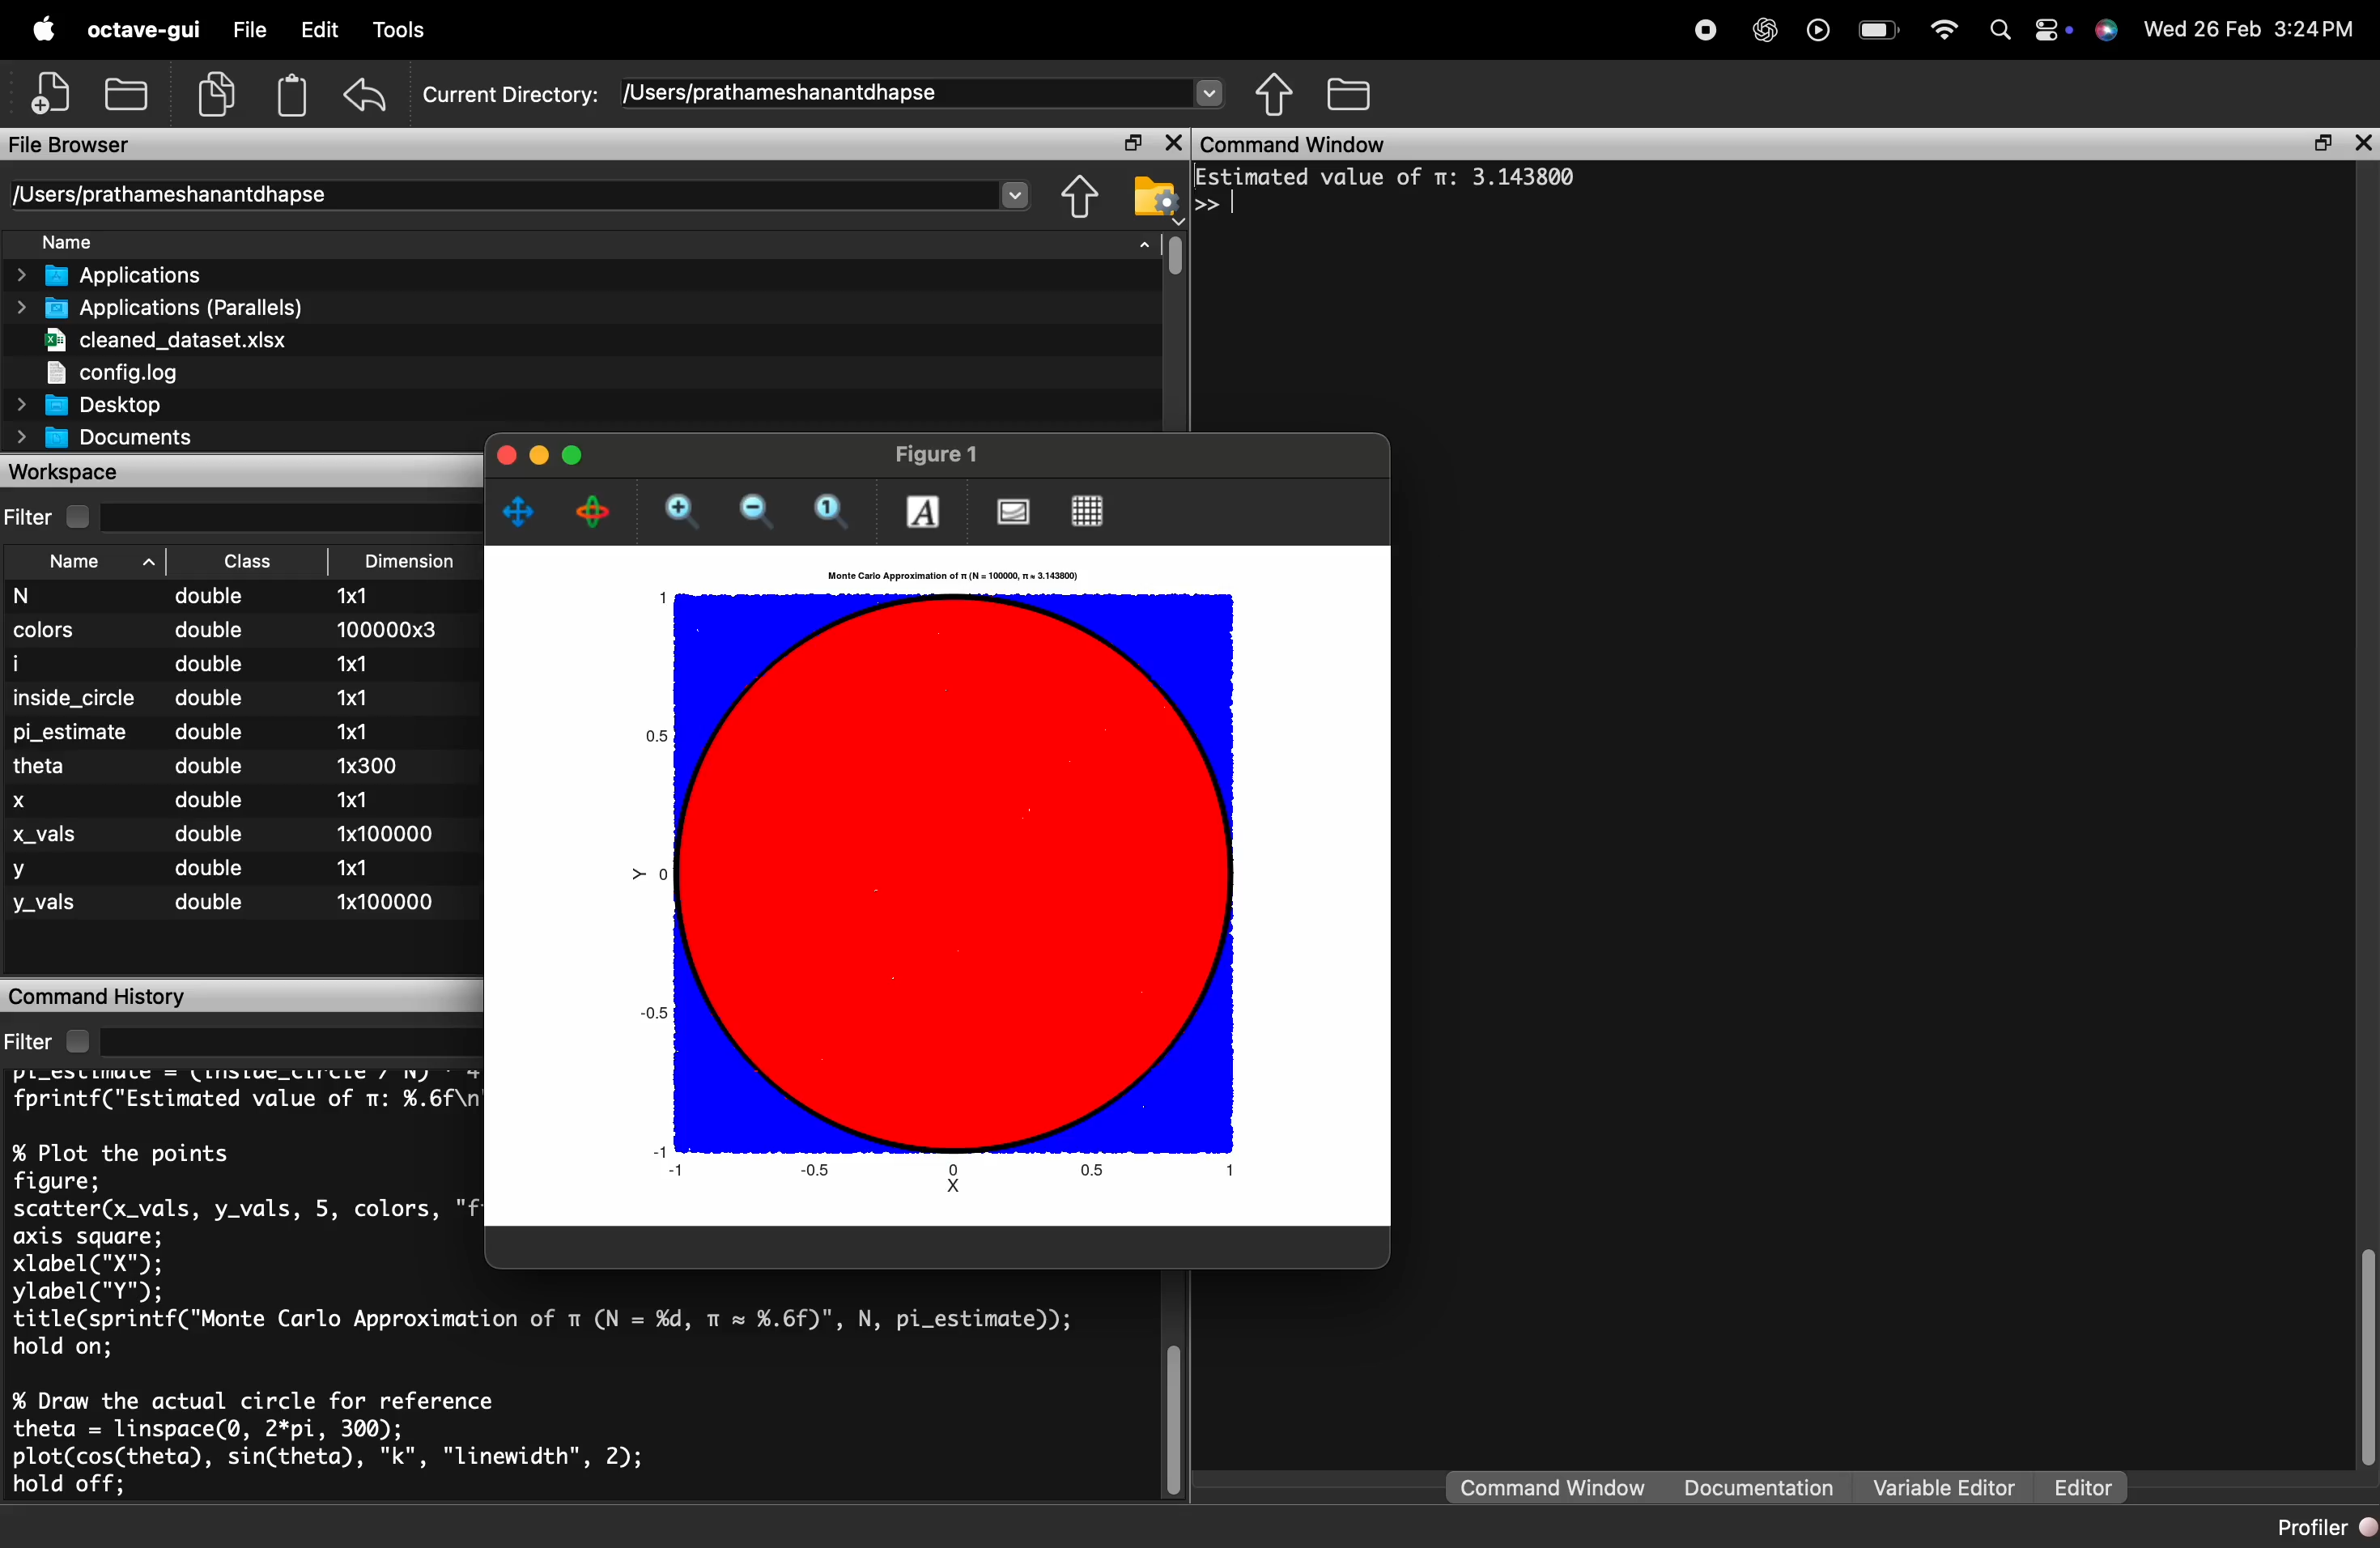  Describe the element at coordinates (54, 93) in the screenshot. I see `New Script` at that location.